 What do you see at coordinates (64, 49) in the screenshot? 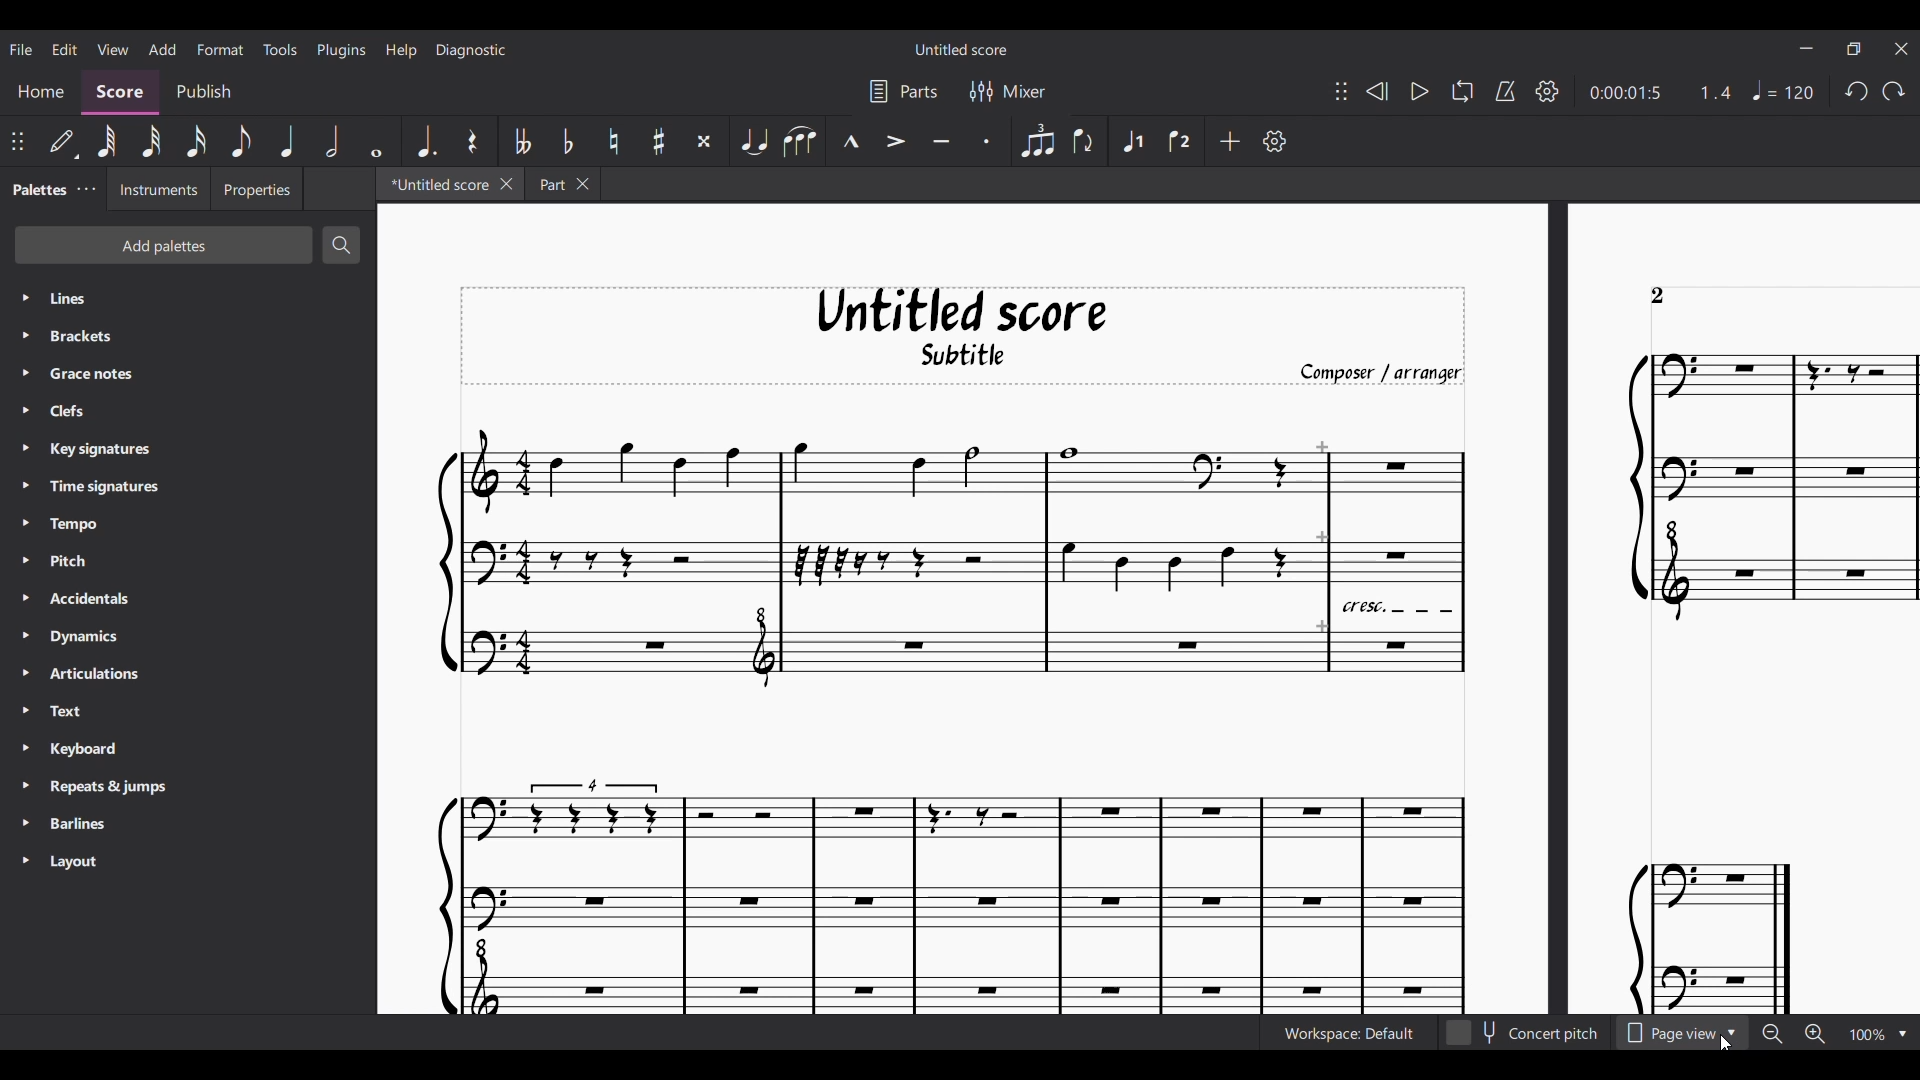
I see `Edit menu` at bounding box center [64, 49].